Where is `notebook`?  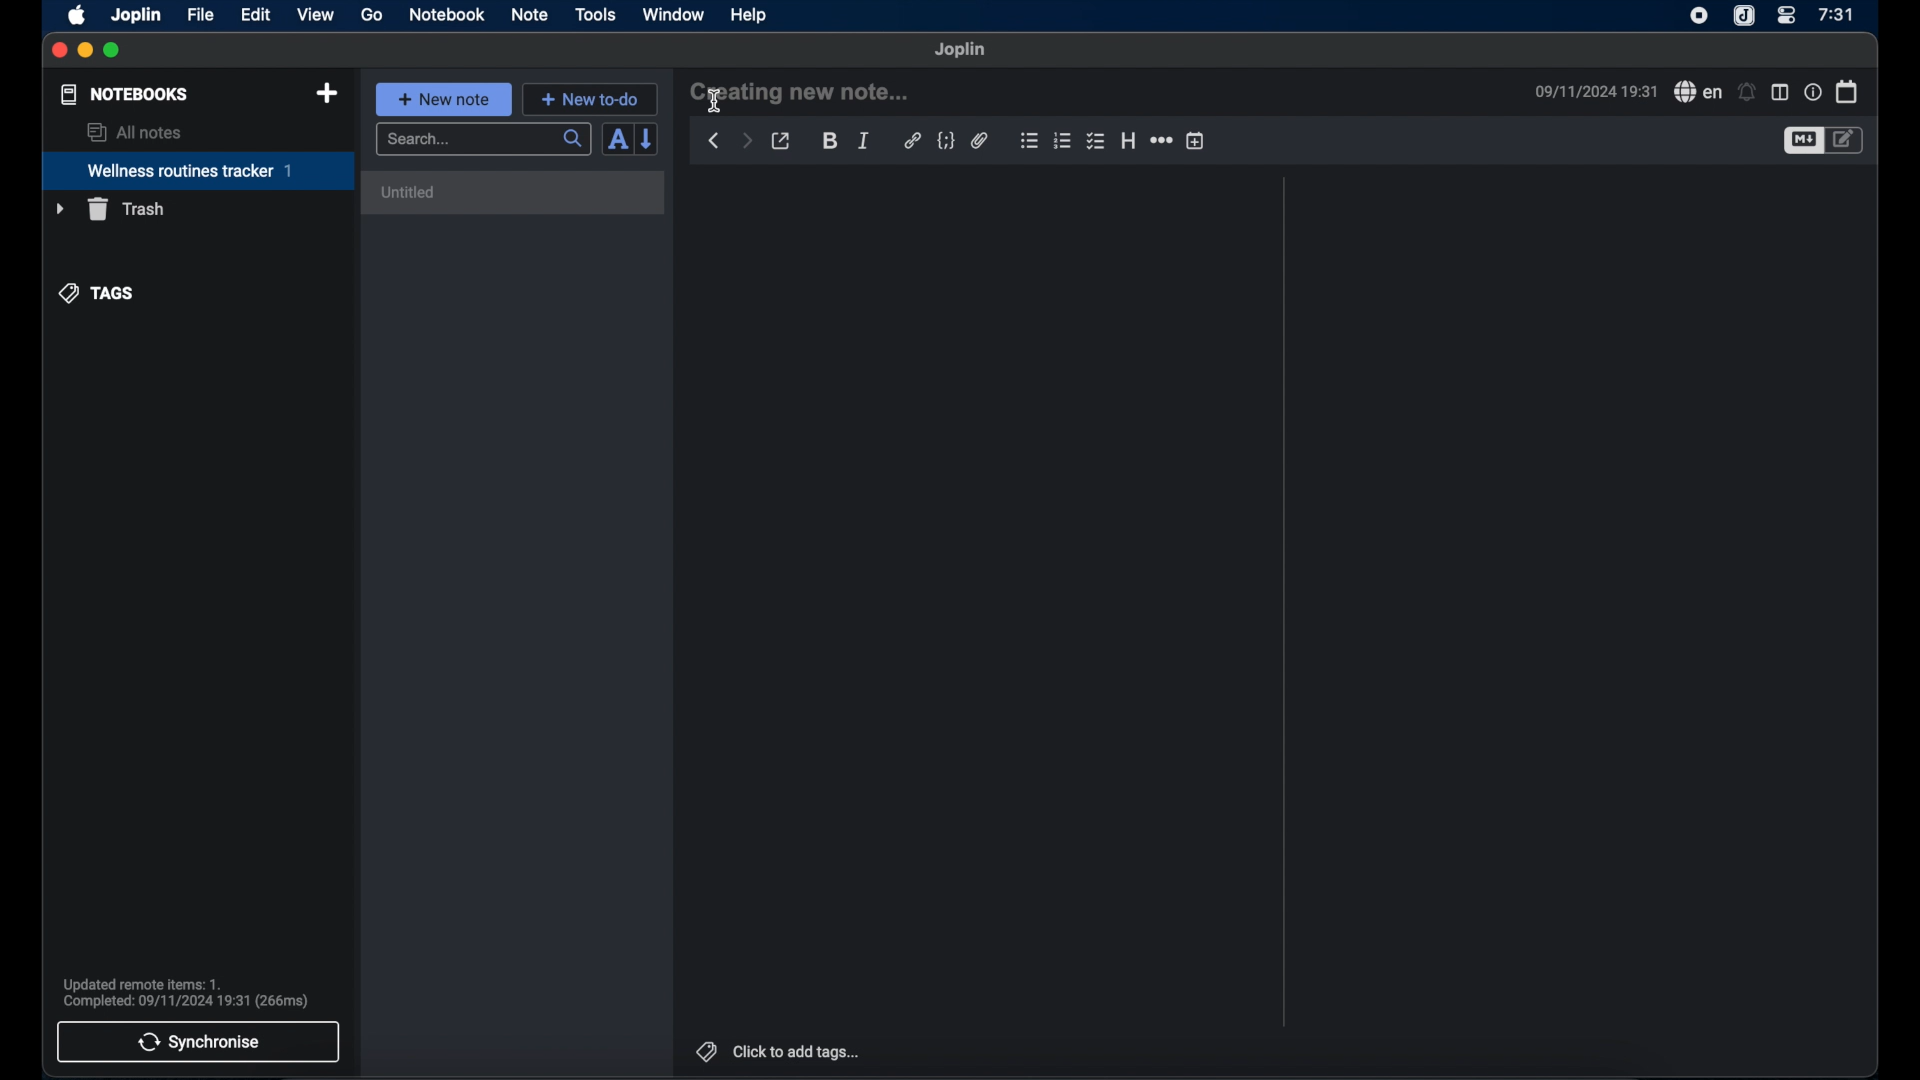 notebook is located at coordinates (447, 15).